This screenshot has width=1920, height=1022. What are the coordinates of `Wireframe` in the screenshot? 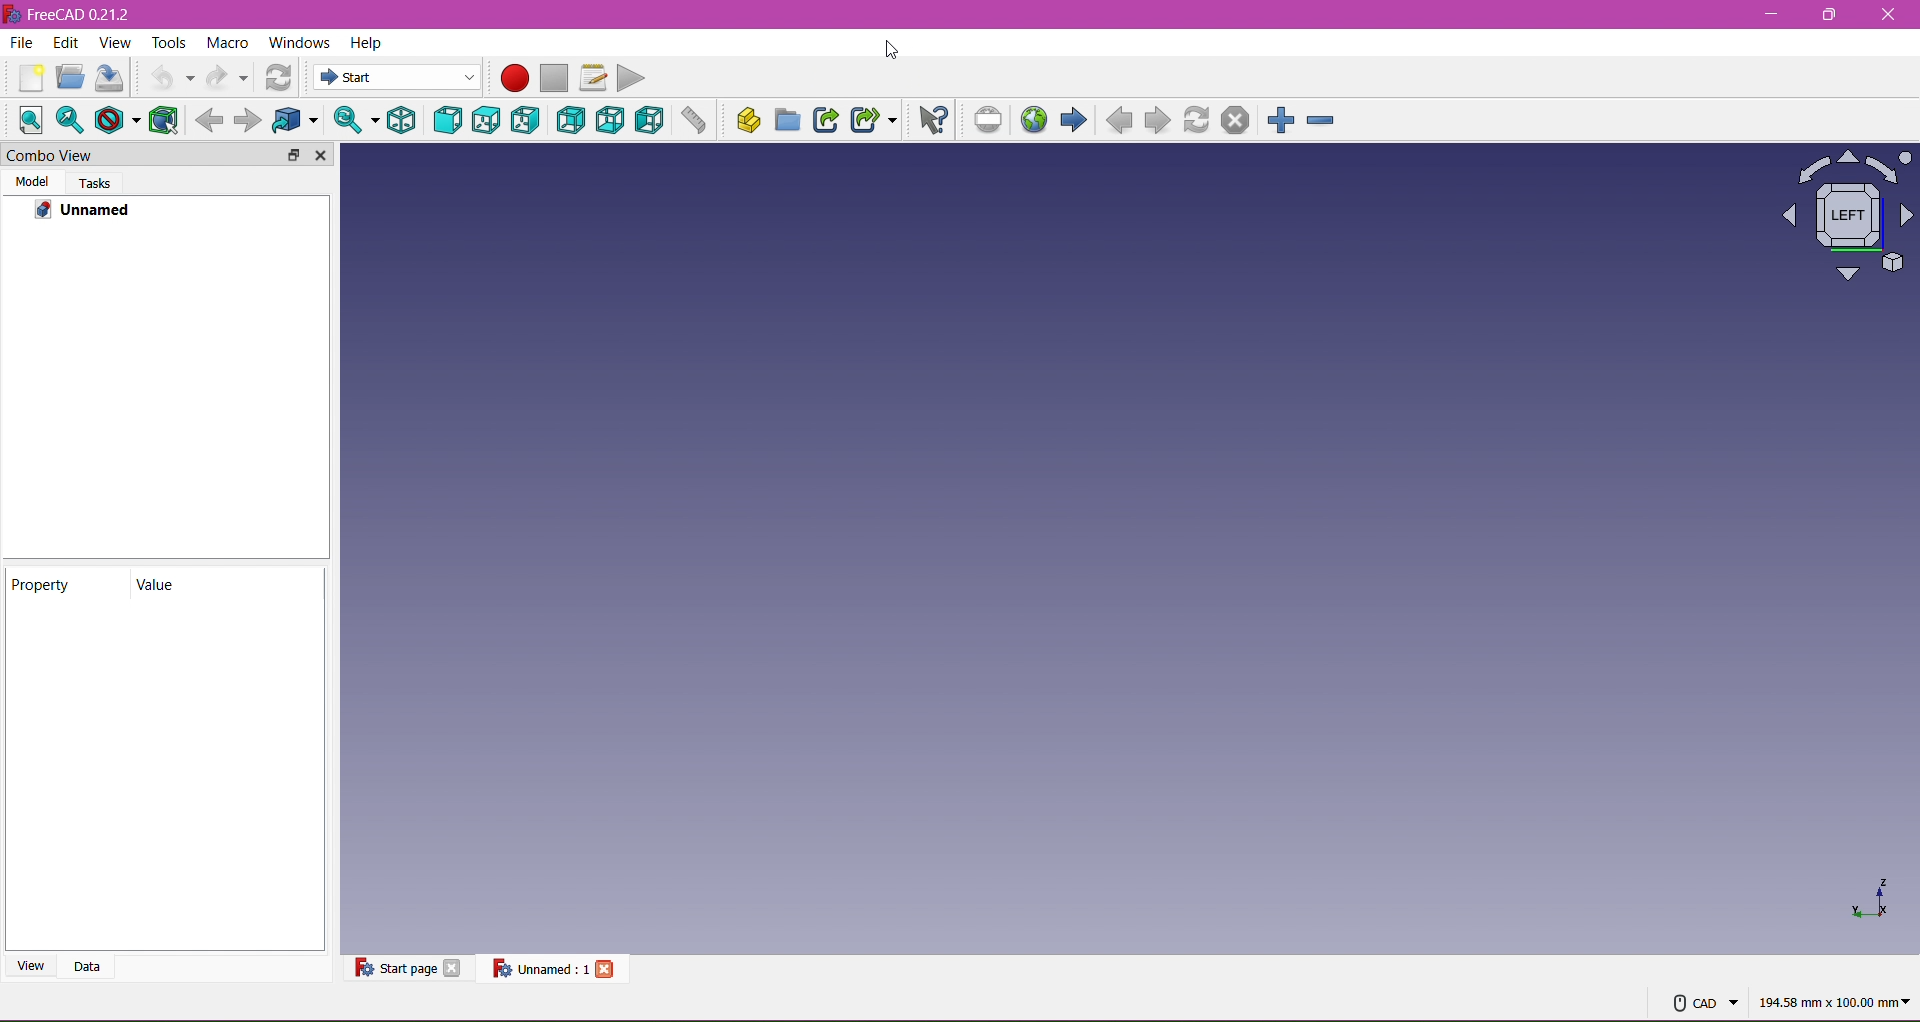 It's located at (163, 119).